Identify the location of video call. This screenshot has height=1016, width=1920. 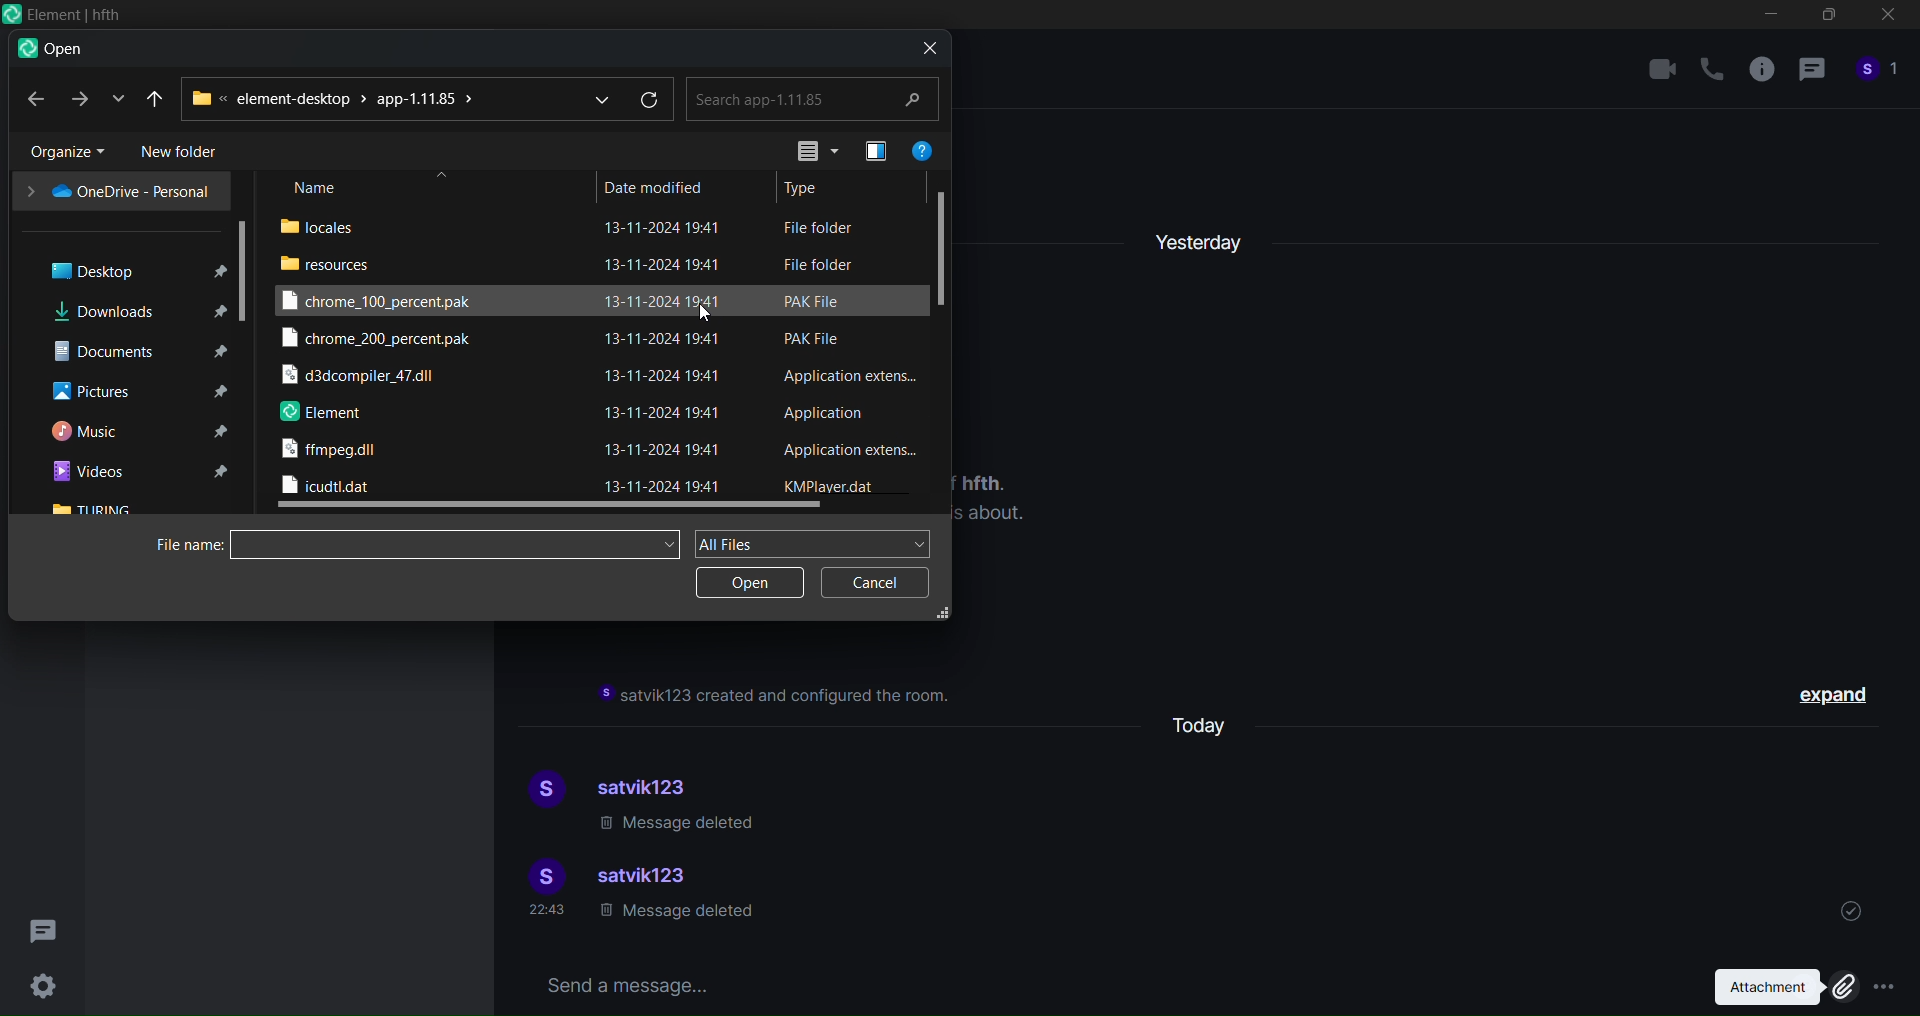
(1662, 68).